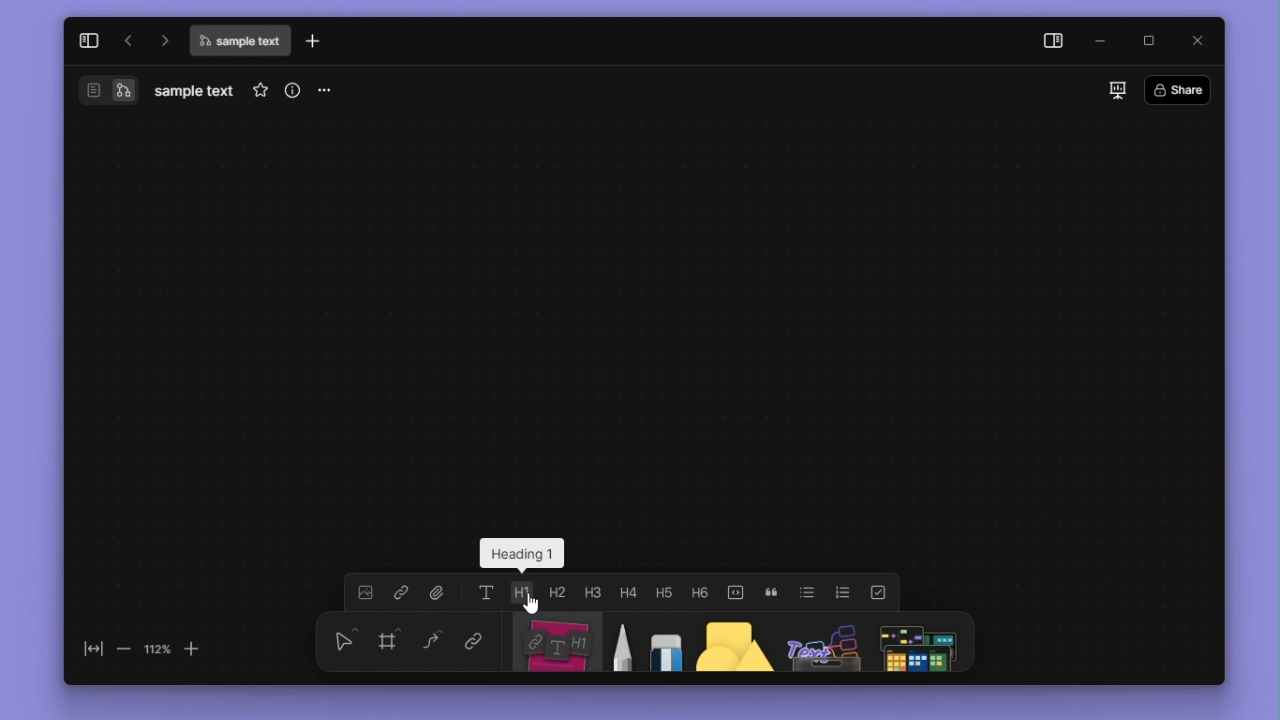 The image size is (1280, 720). Describe the element at coordinates (521, 552) in the screenshot. I see `pop up callout text` at that location.